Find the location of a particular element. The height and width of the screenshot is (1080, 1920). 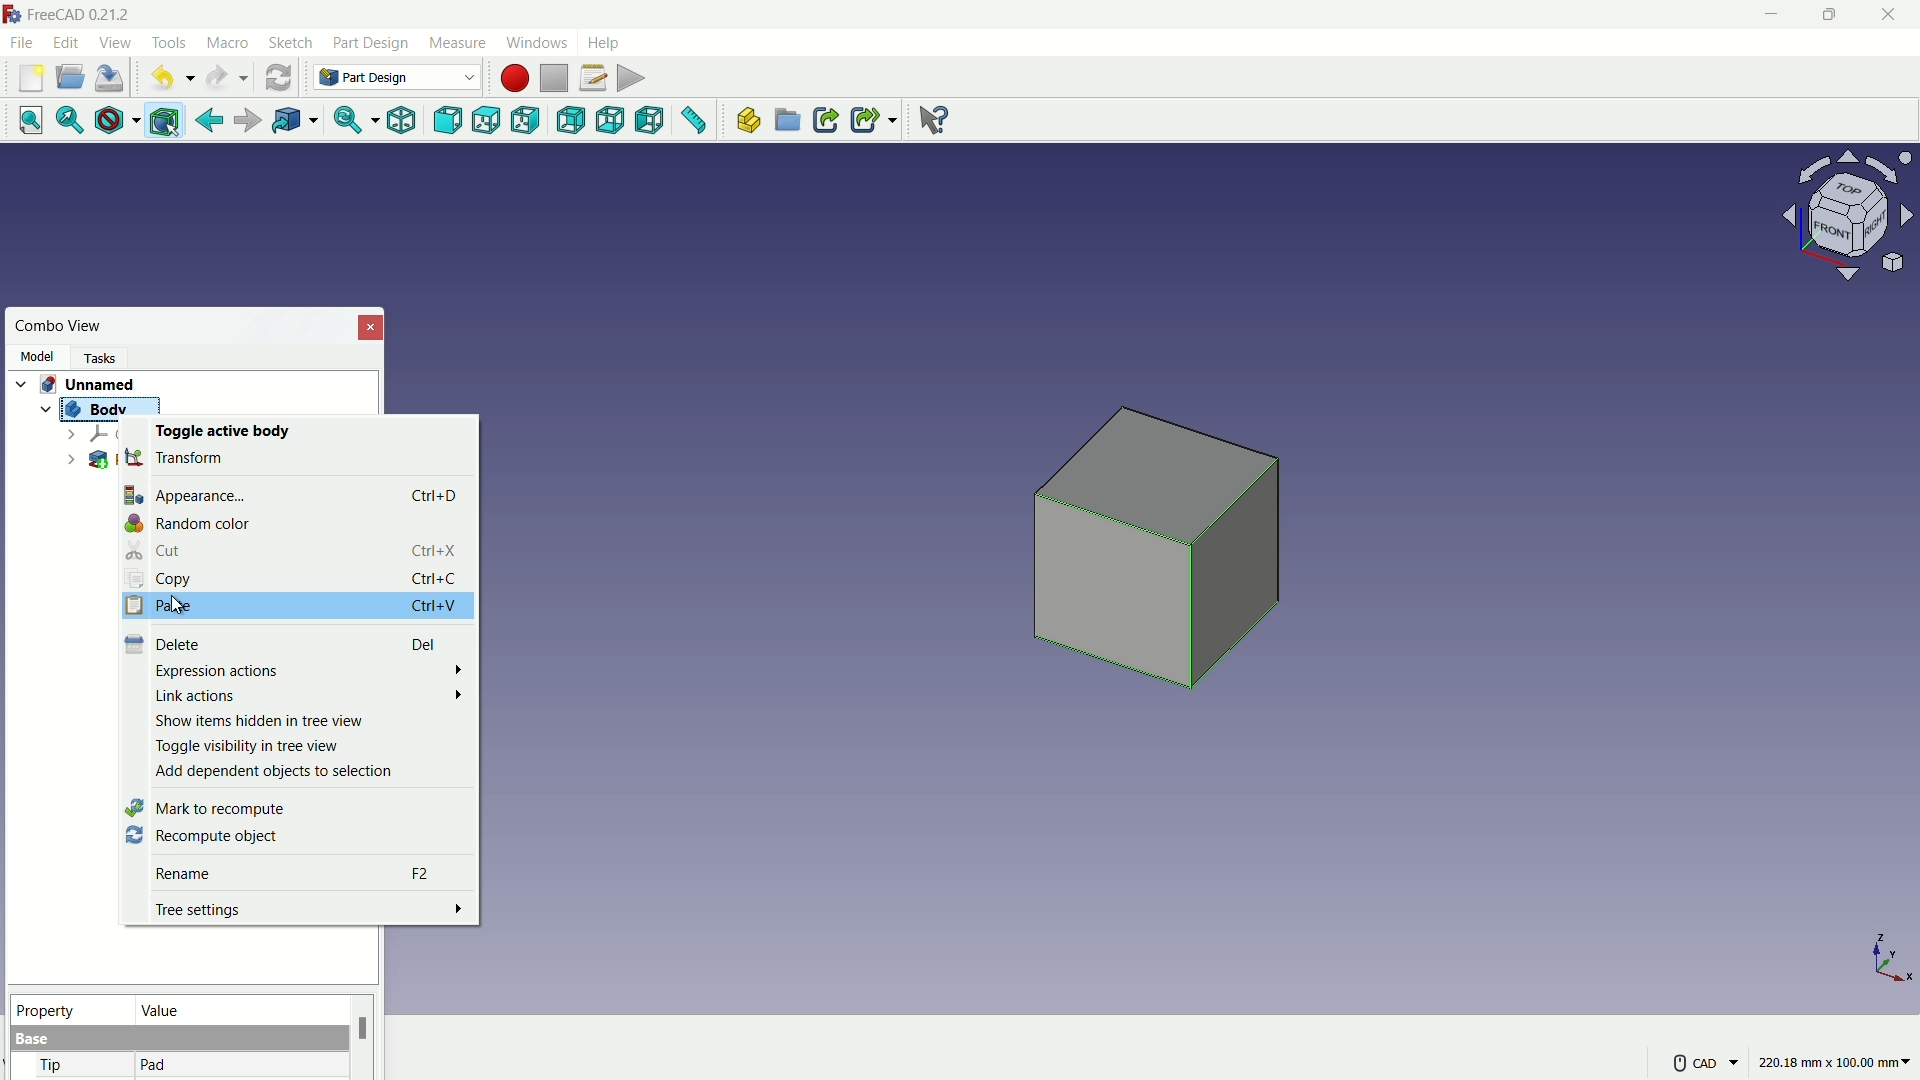

model is located at coordinates (36, 356).